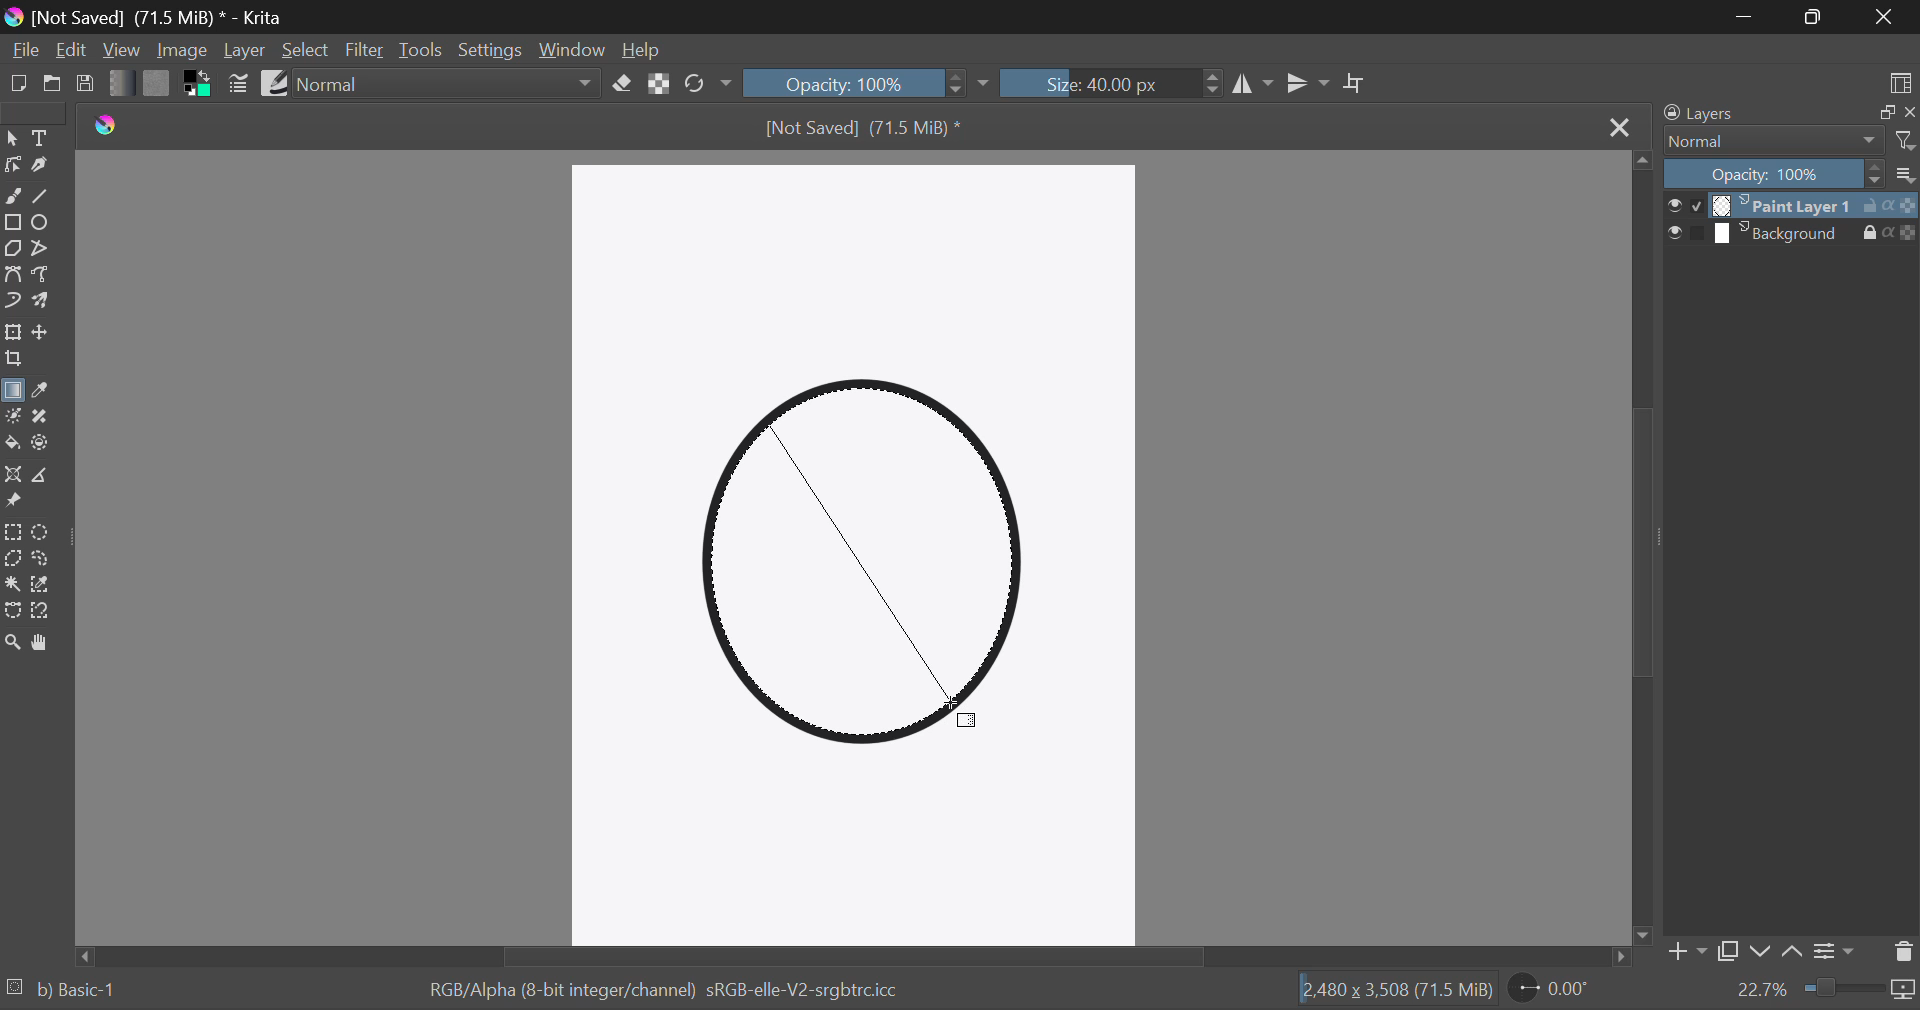 The width and height of the screenshot is (1920, 1010). Describe the element at coordinates (1620, 129) in the screenshot. I see `Close` at that location.